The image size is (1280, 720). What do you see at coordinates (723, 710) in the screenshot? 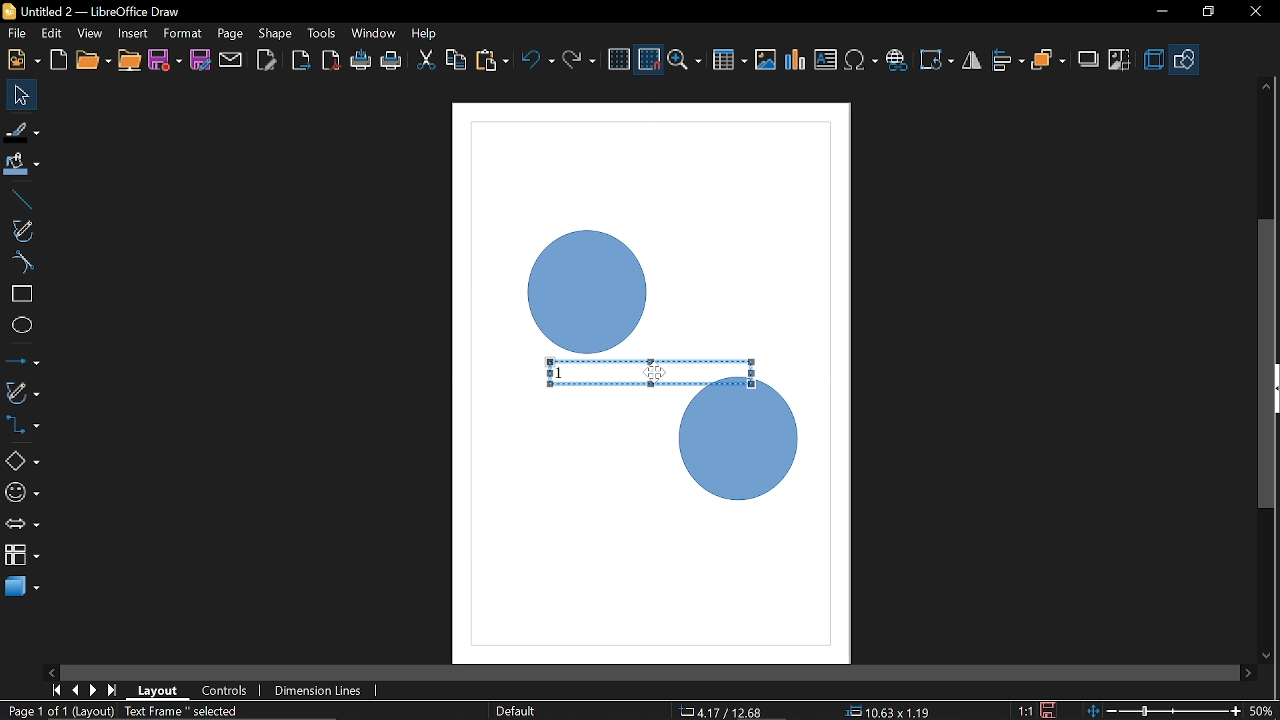
I see `Location` at bounding box center [723, 710].